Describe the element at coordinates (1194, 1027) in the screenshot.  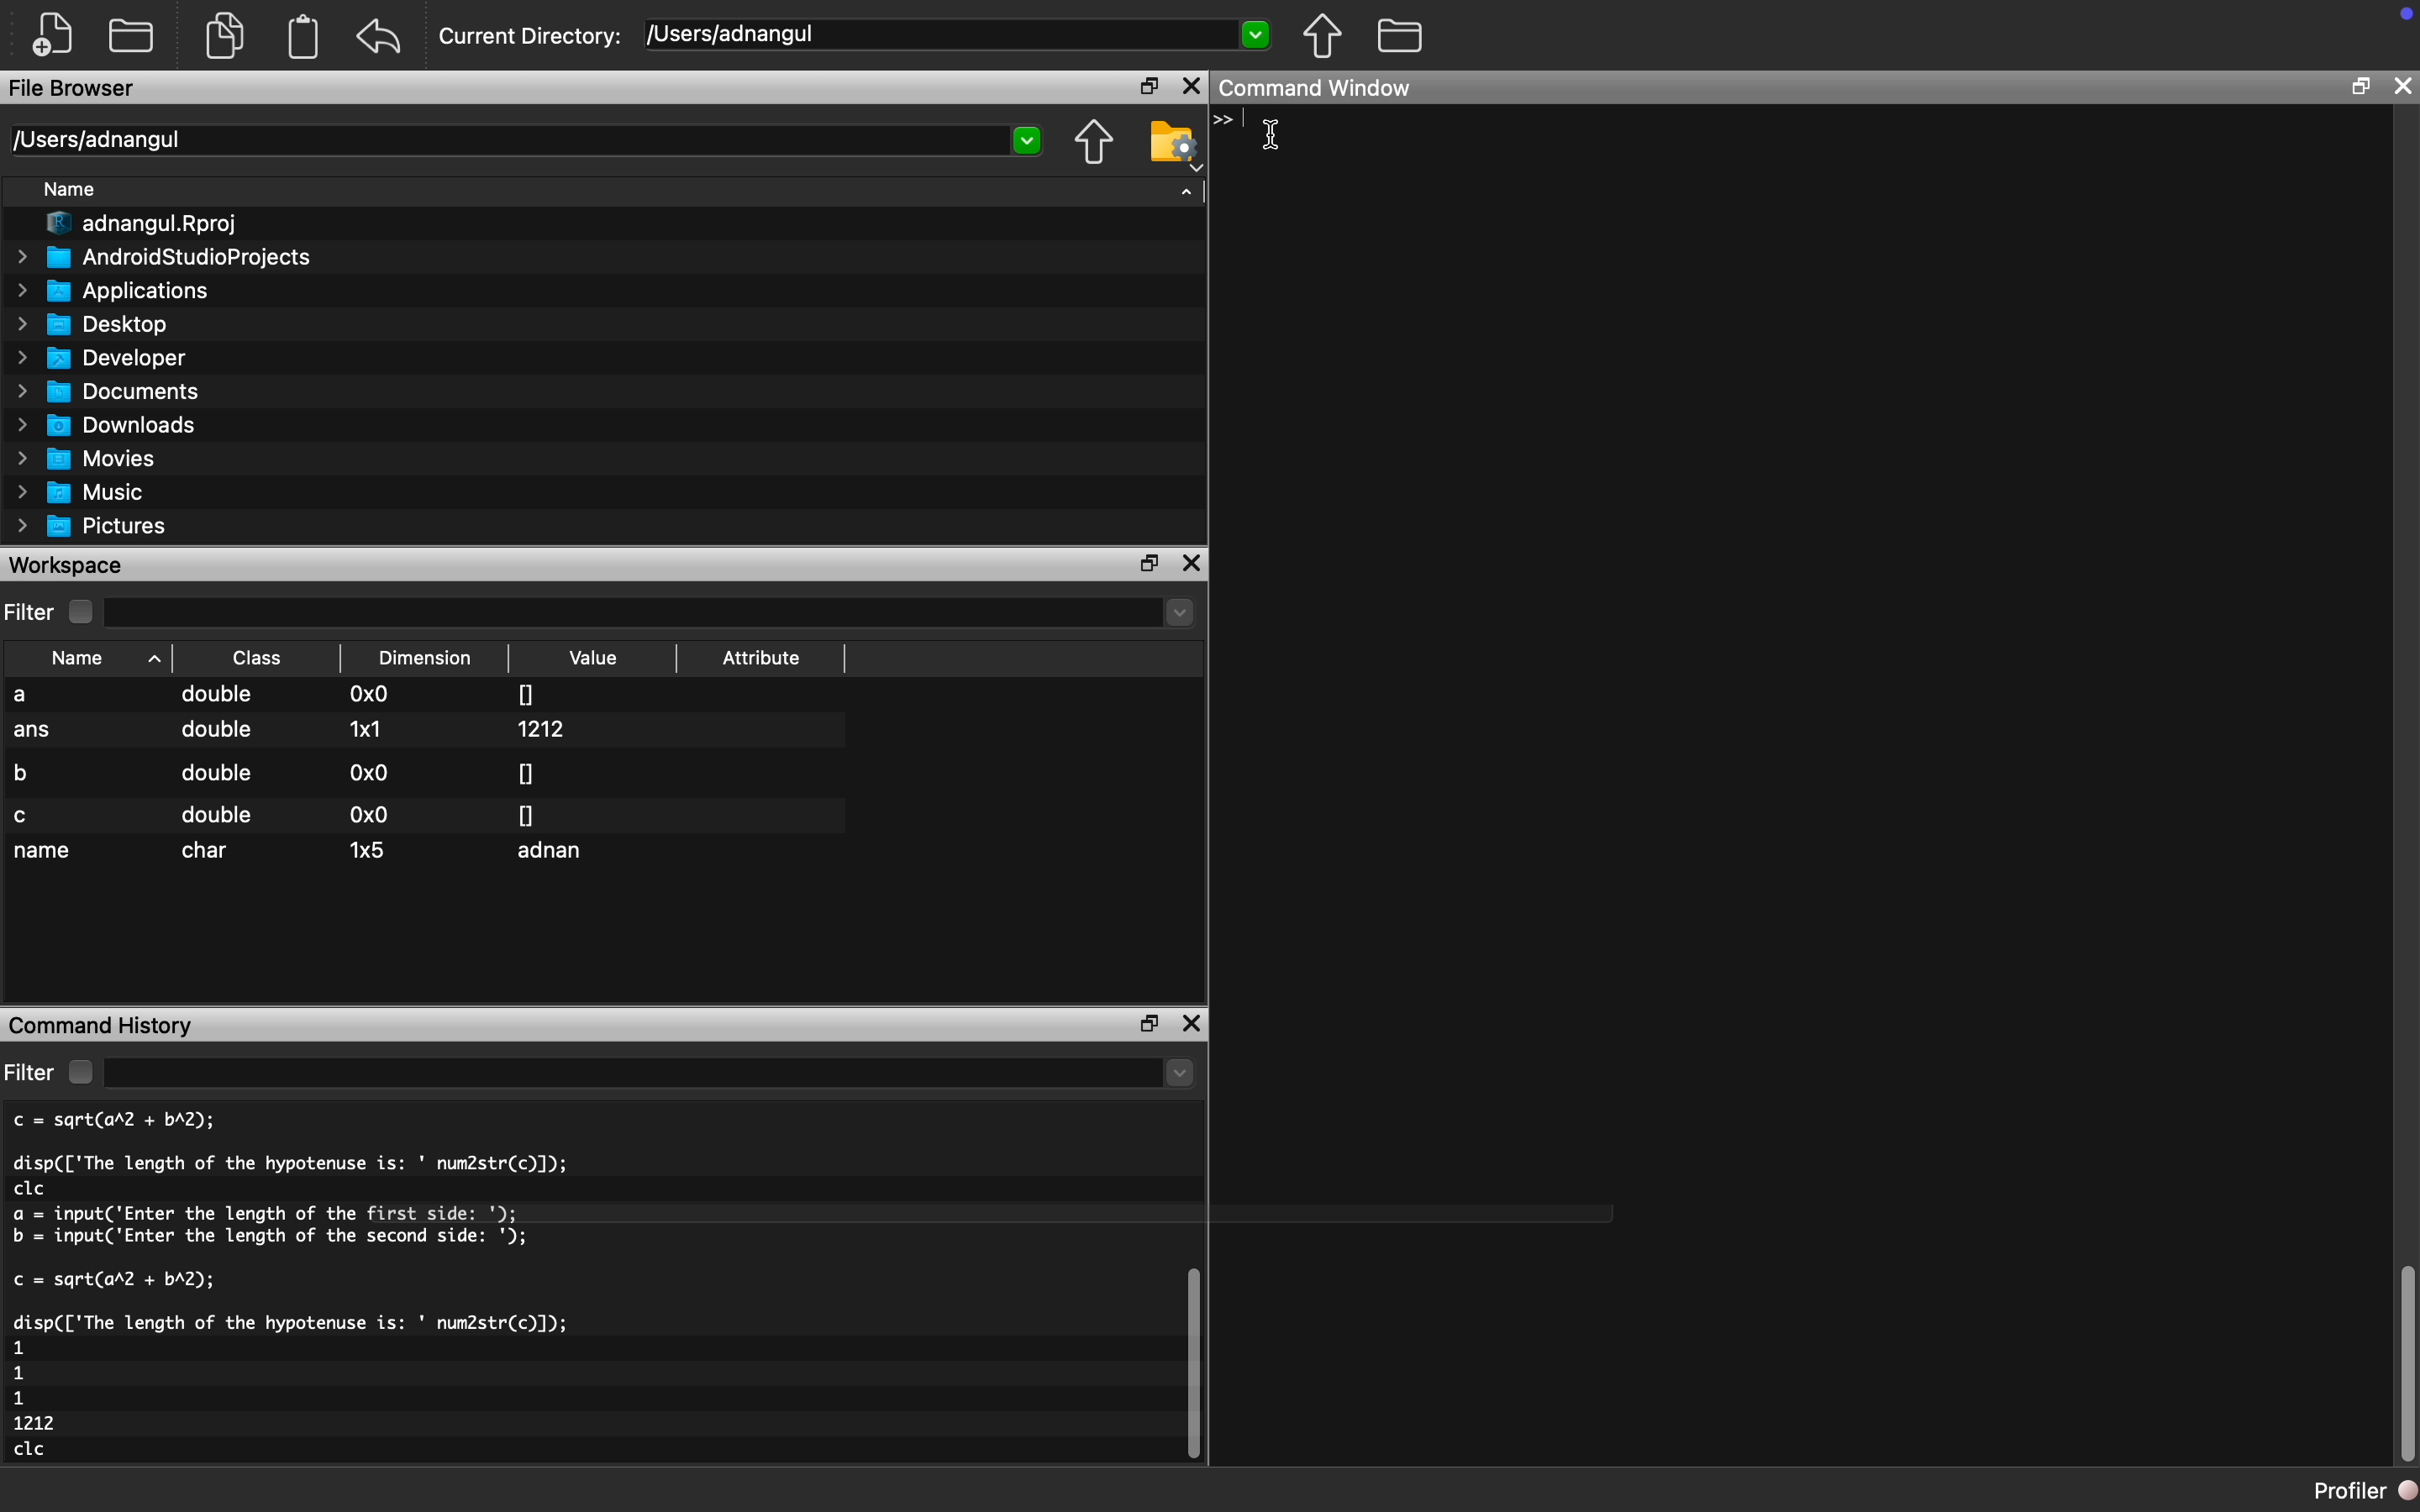
I see `close` at that location.